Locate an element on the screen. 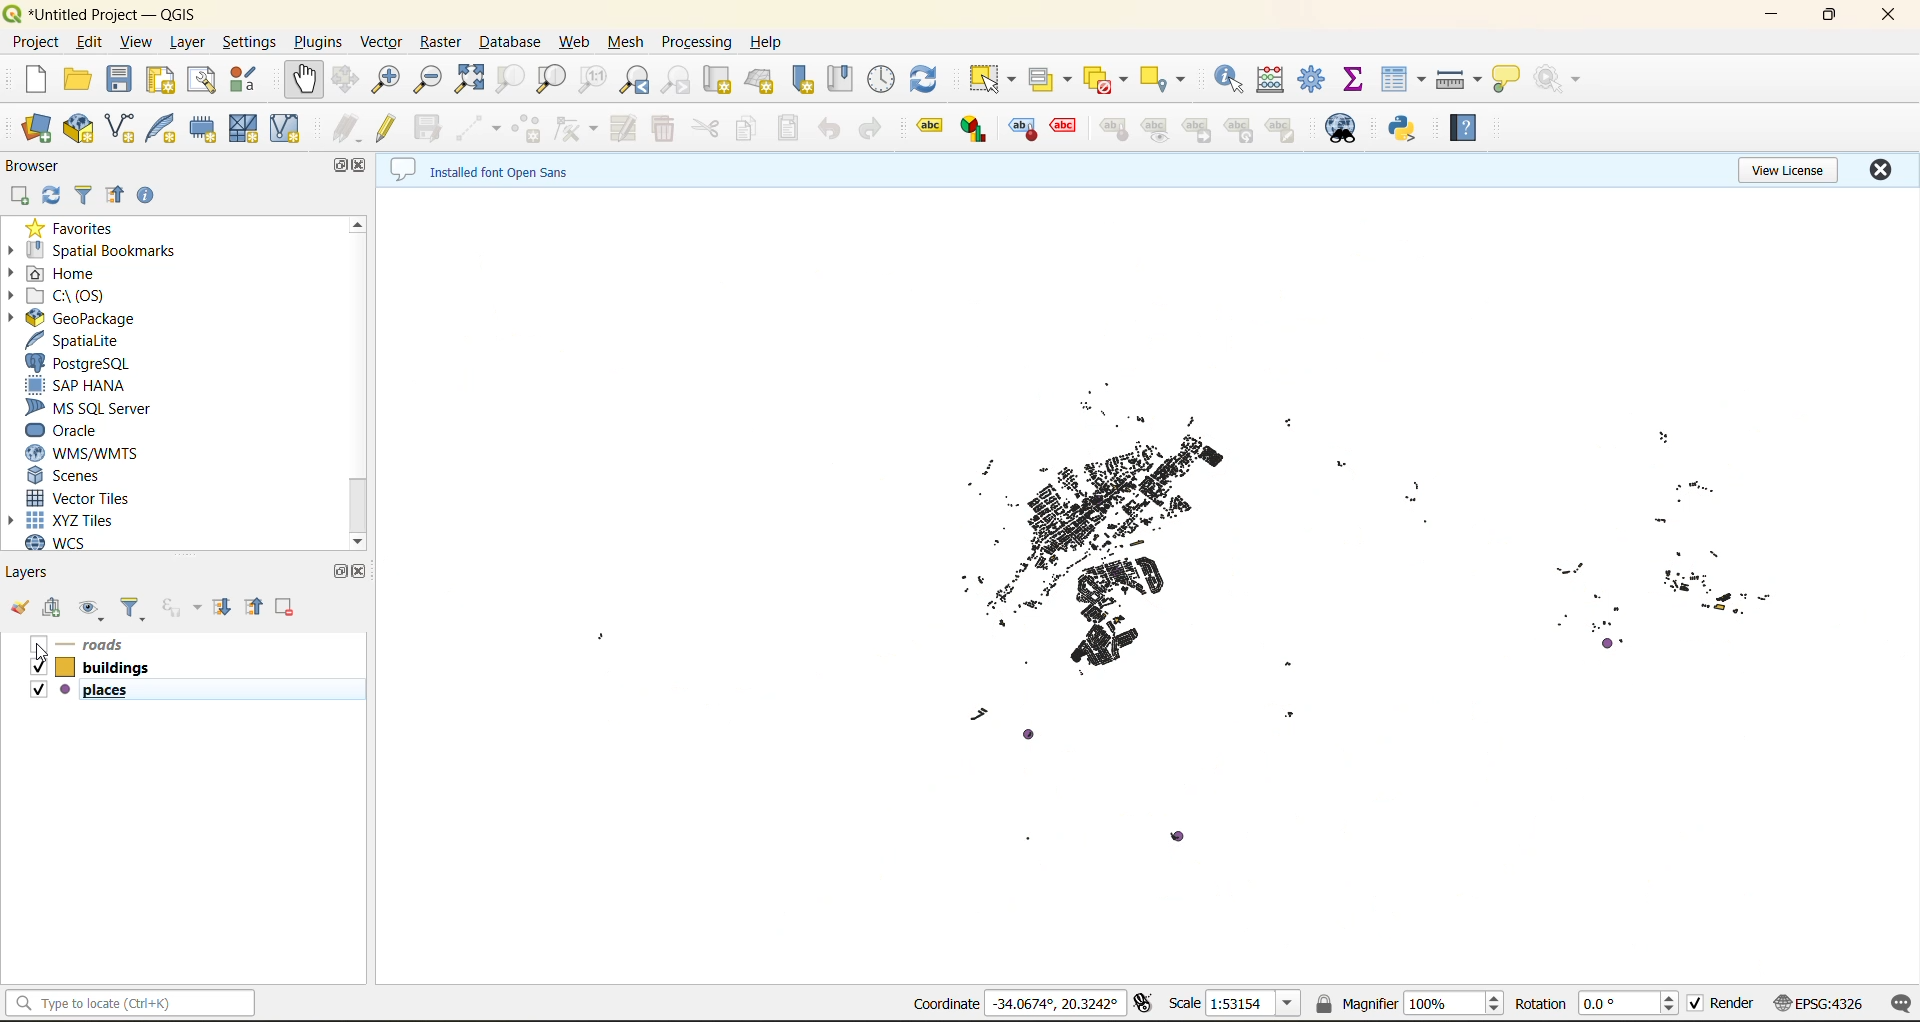 The width and height of the screenshot is (1920, 1022). database is located at coordinates (509, 43).